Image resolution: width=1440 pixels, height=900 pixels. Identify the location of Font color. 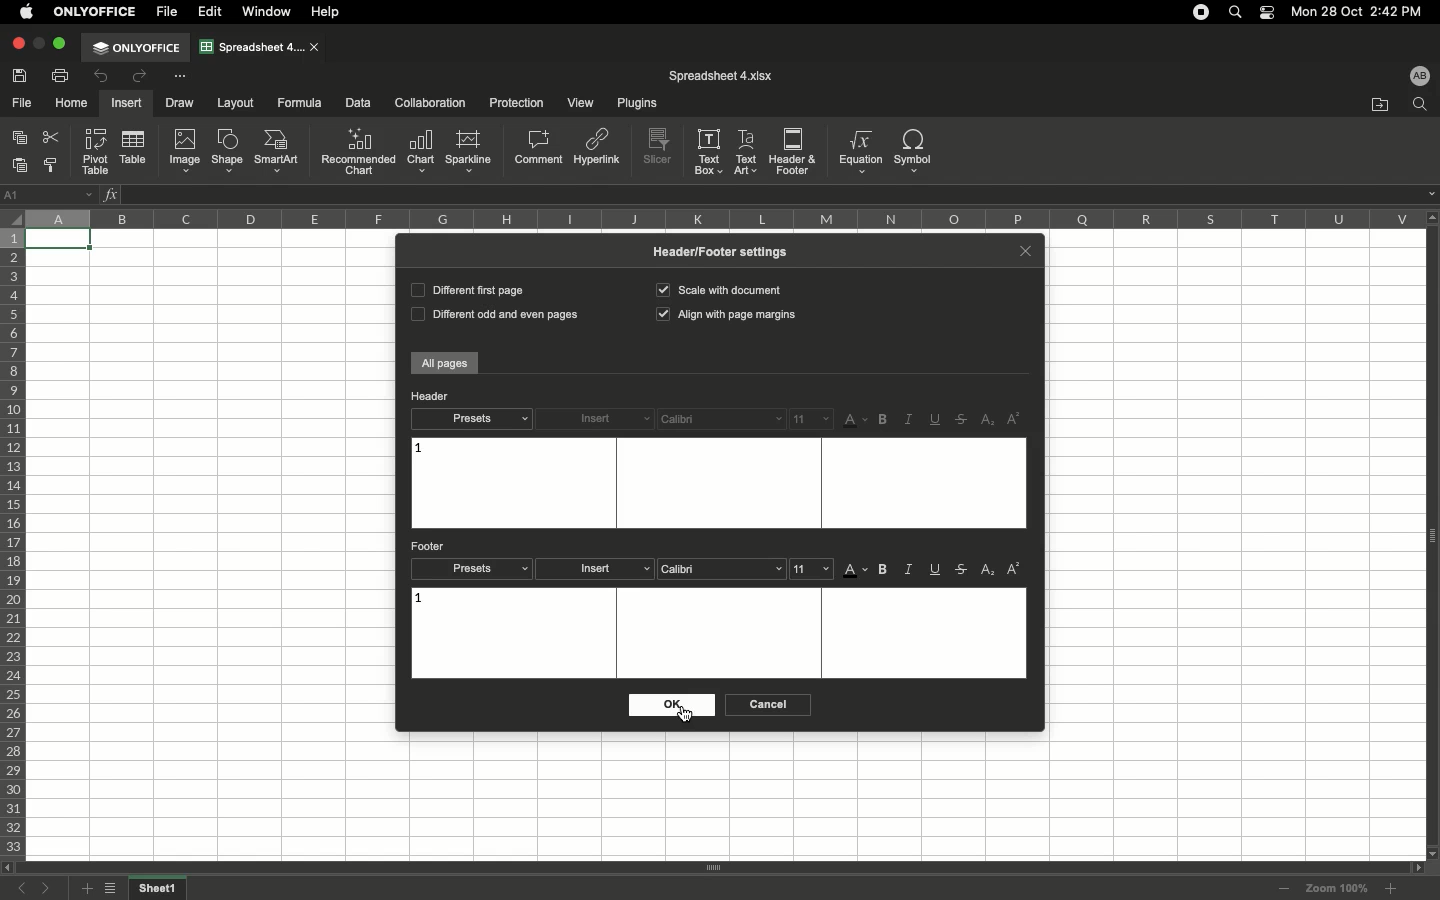
(856, 572).